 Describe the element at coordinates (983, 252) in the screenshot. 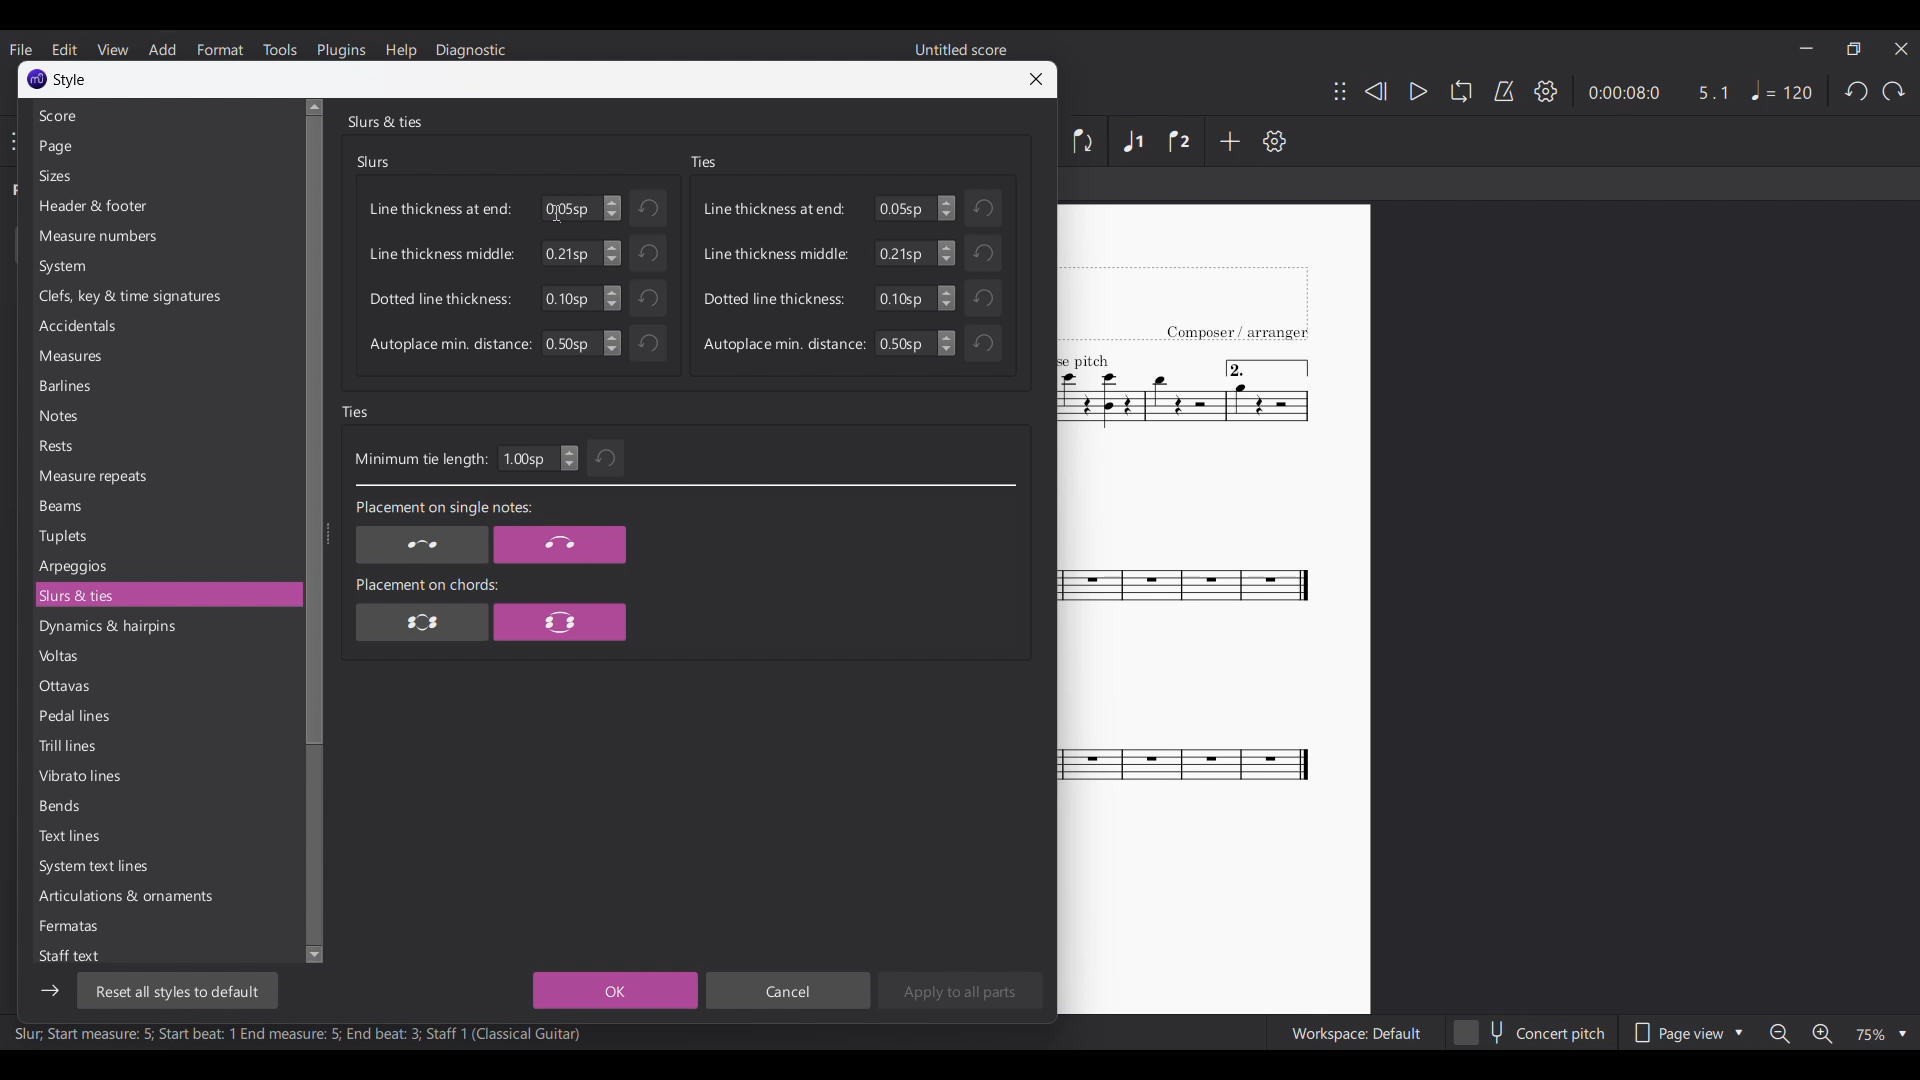

I see `Undo` at that location.